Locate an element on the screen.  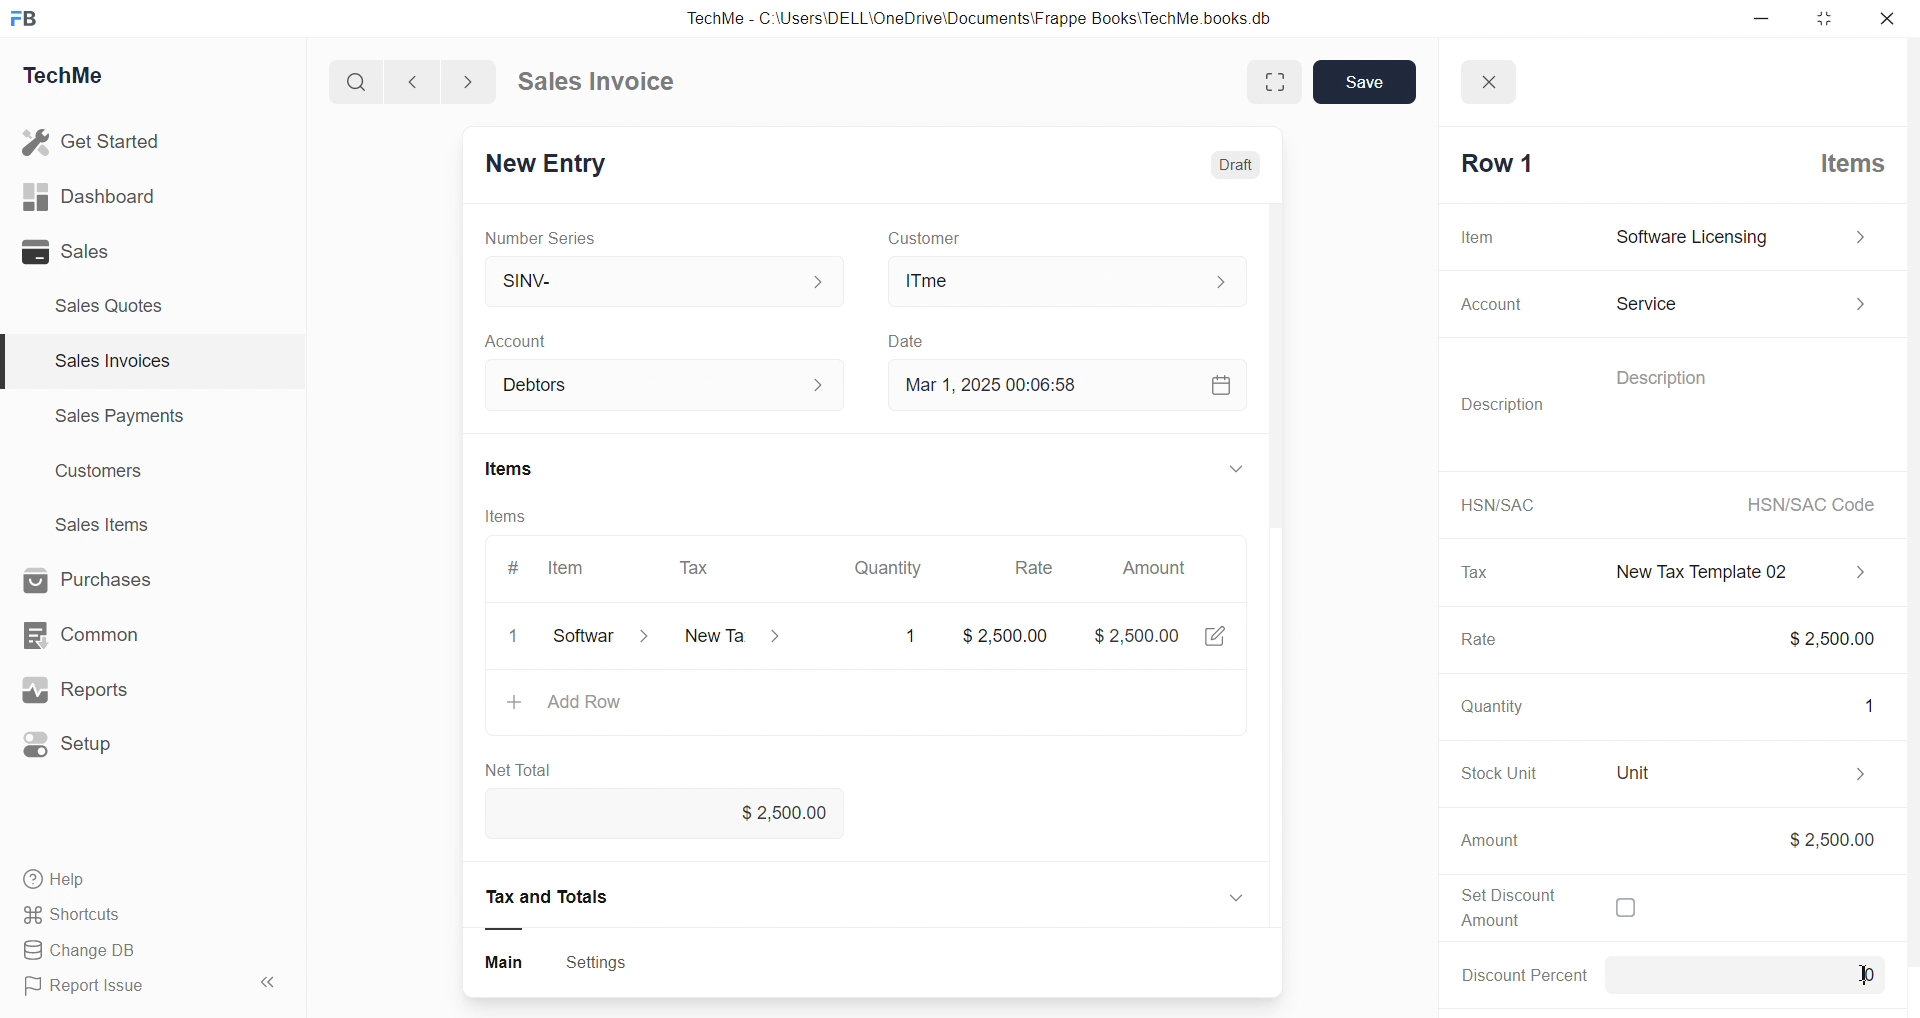
1 is located at coordinates (1860, 703).